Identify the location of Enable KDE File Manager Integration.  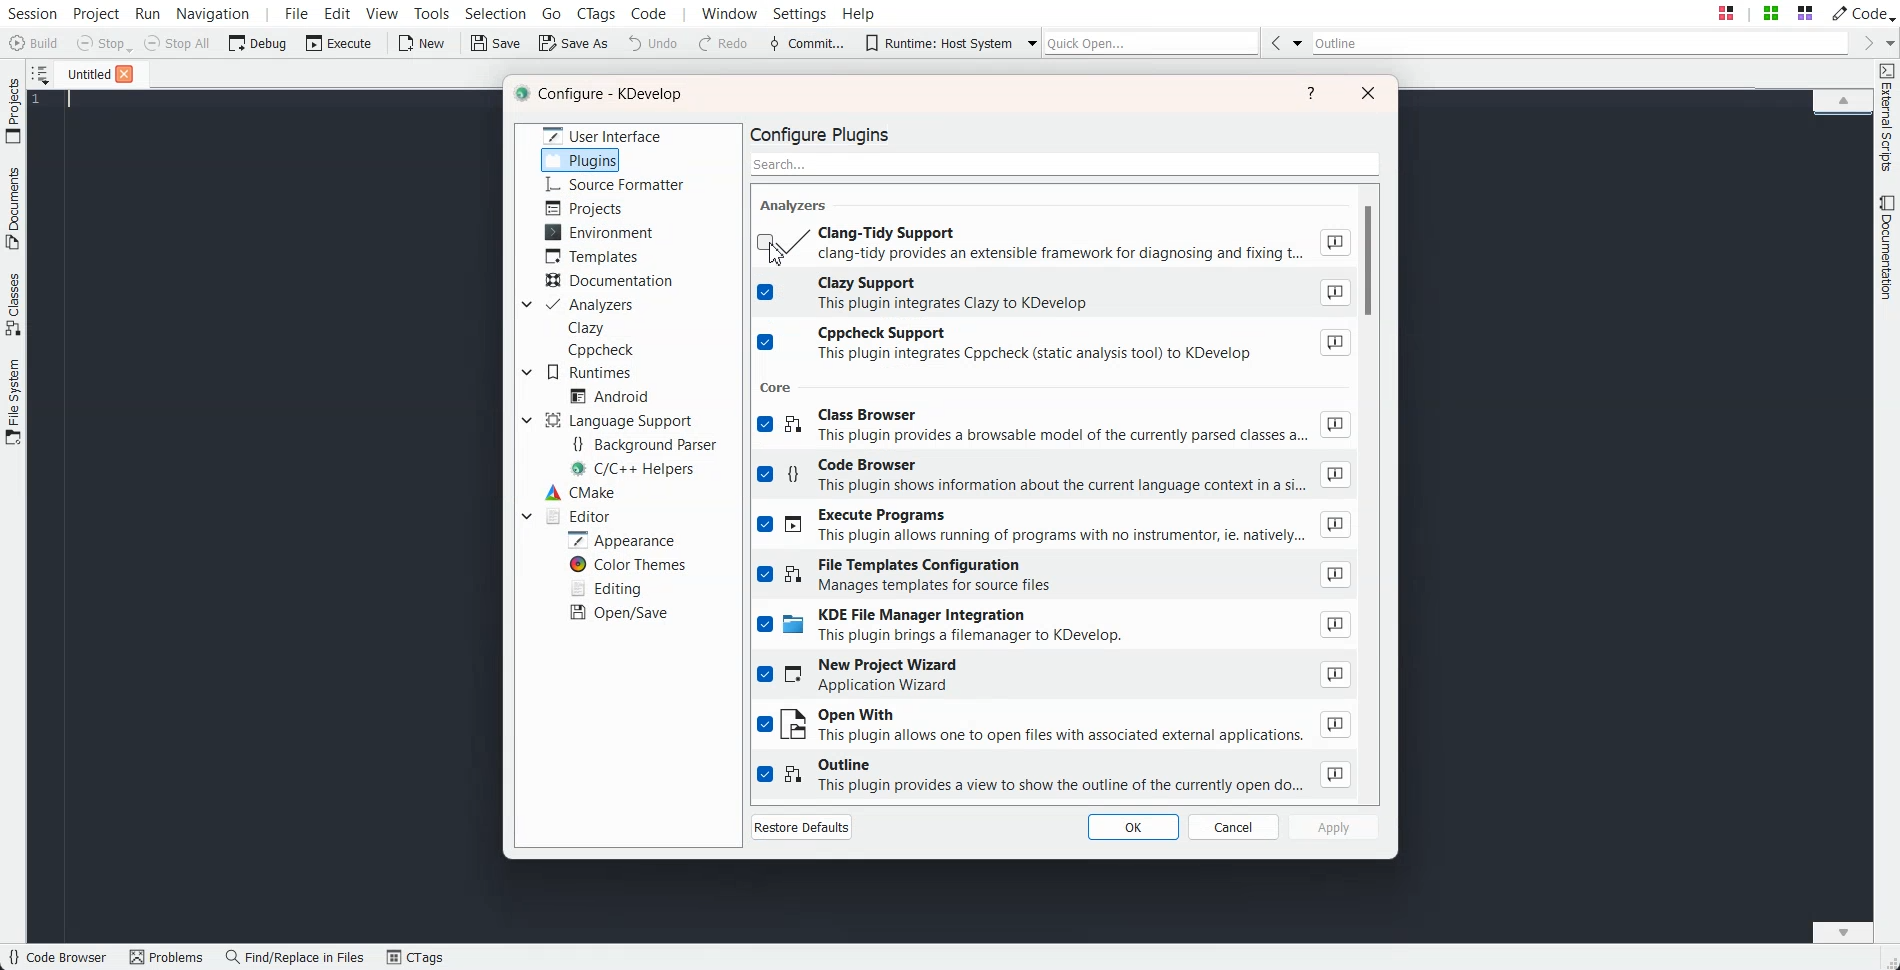
(1055, 628).